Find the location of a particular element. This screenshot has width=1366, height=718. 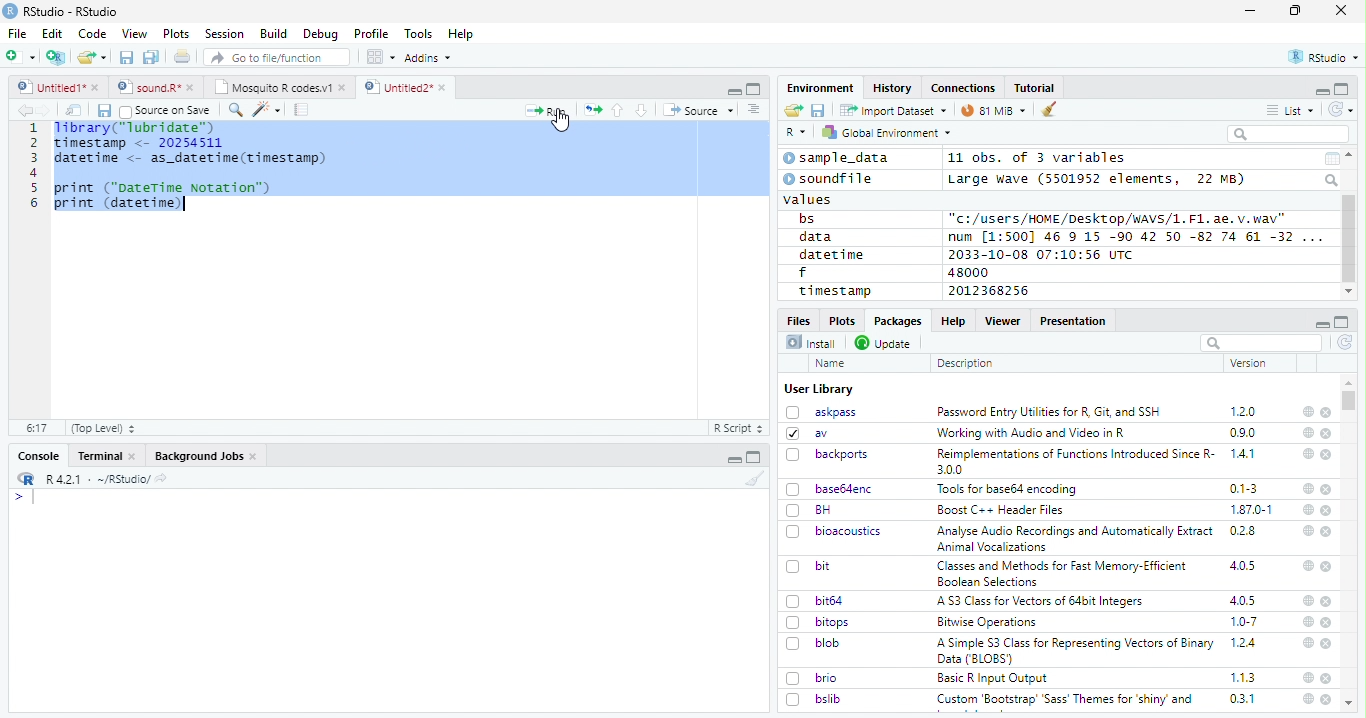

Background Jobs is located at coordinates (206, 456).